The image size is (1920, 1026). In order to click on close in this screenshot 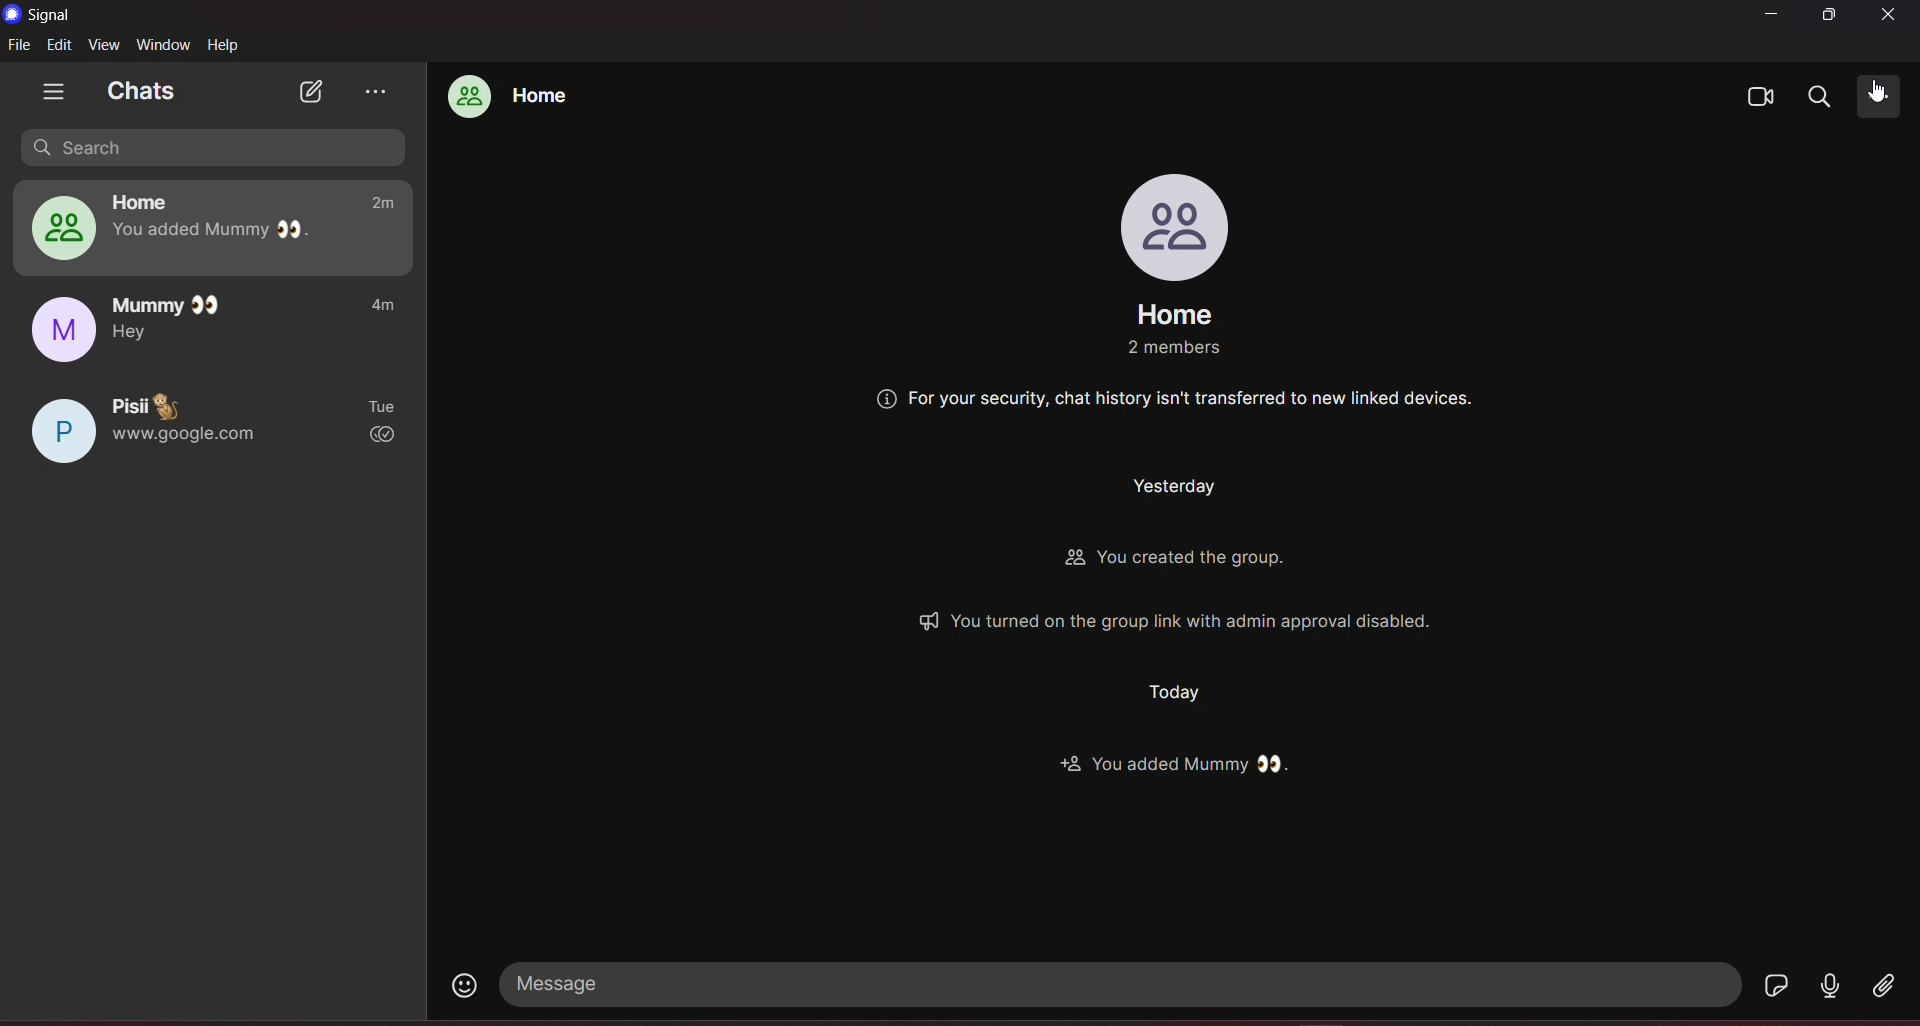, I will do `click(1890, 15)`.